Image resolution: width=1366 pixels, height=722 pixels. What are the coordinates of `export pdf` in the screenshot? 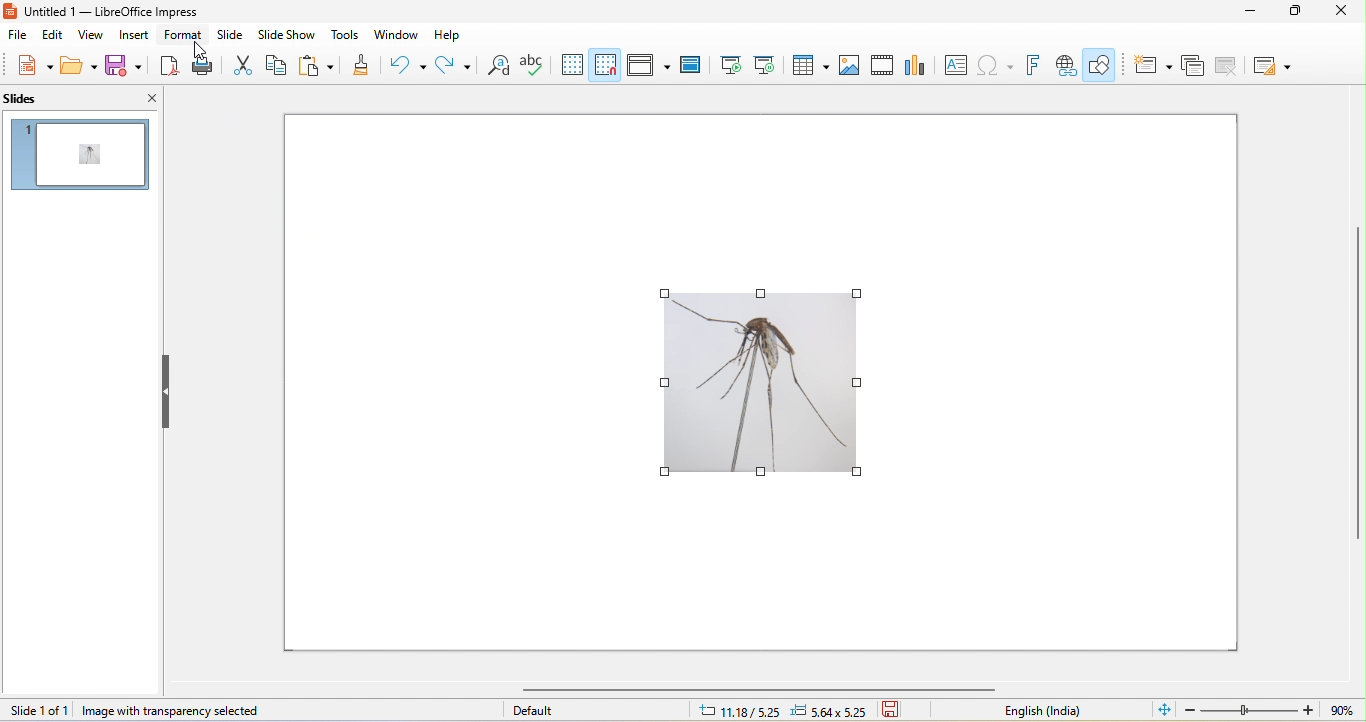 It's located at (172, 67).